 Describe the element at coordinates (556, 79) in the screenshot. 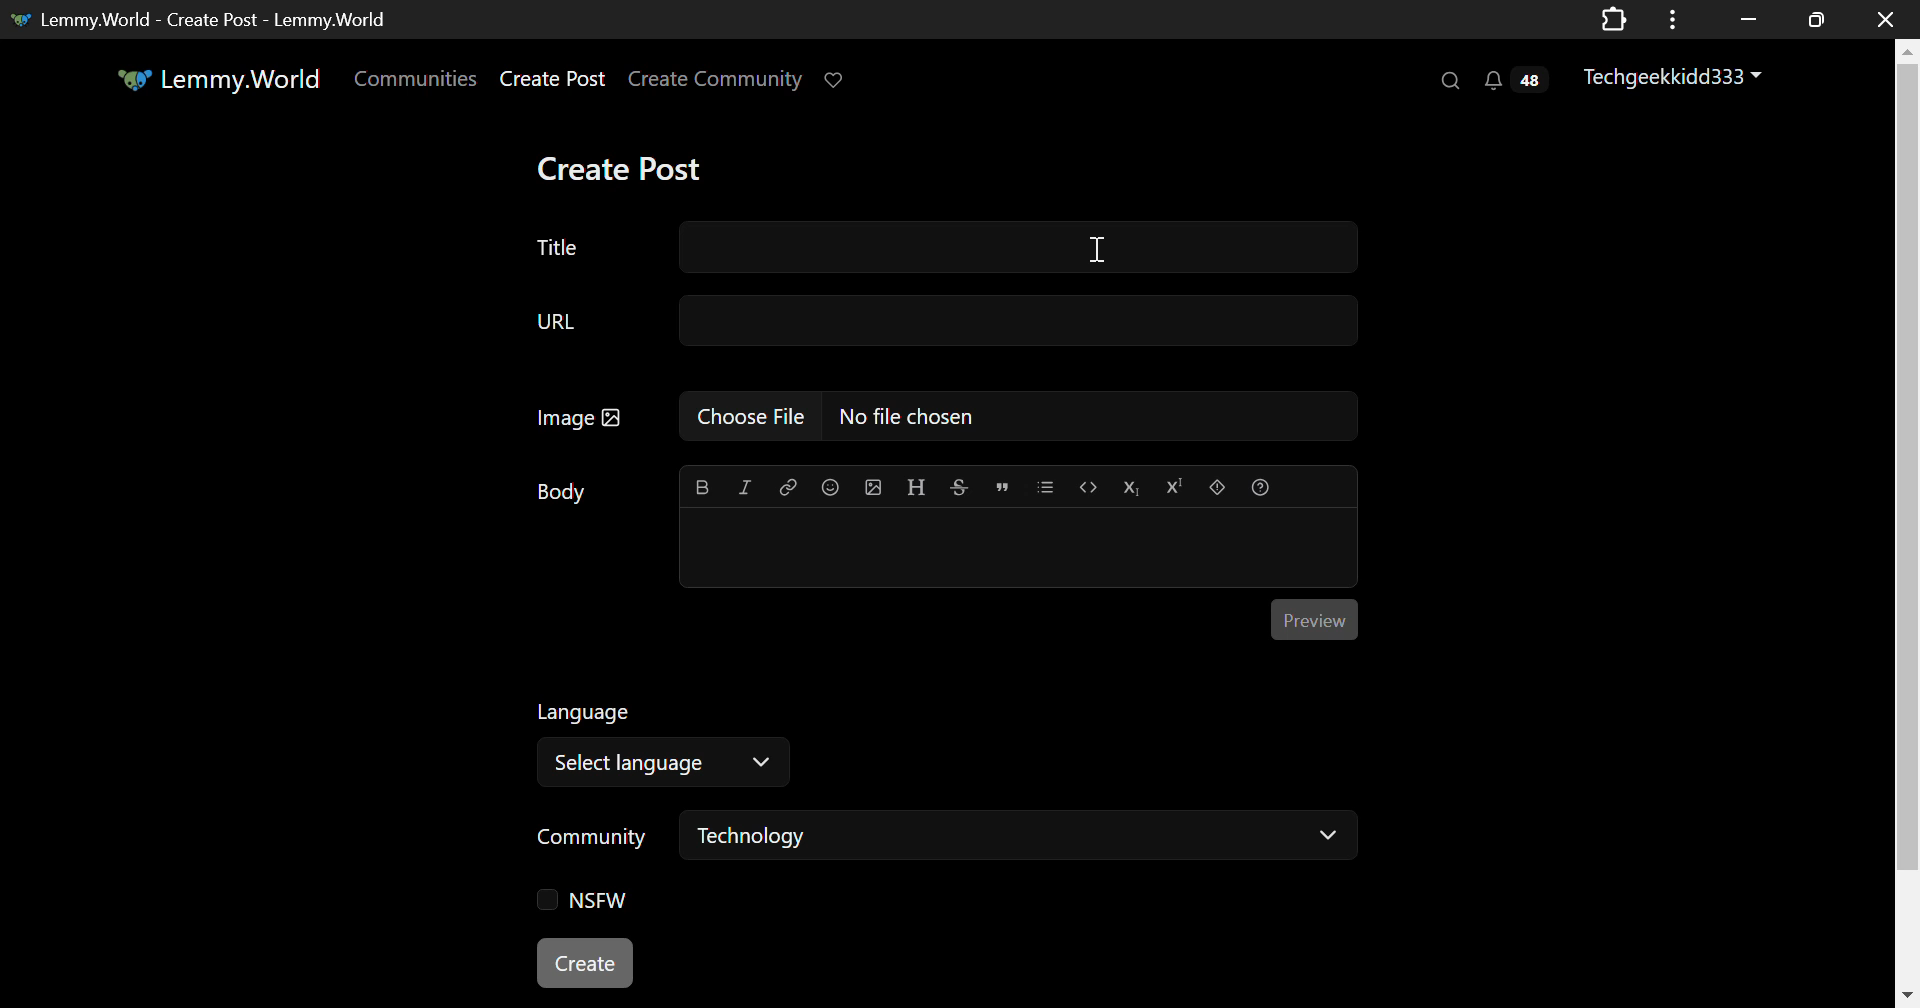

I see `Create Post` at that location.